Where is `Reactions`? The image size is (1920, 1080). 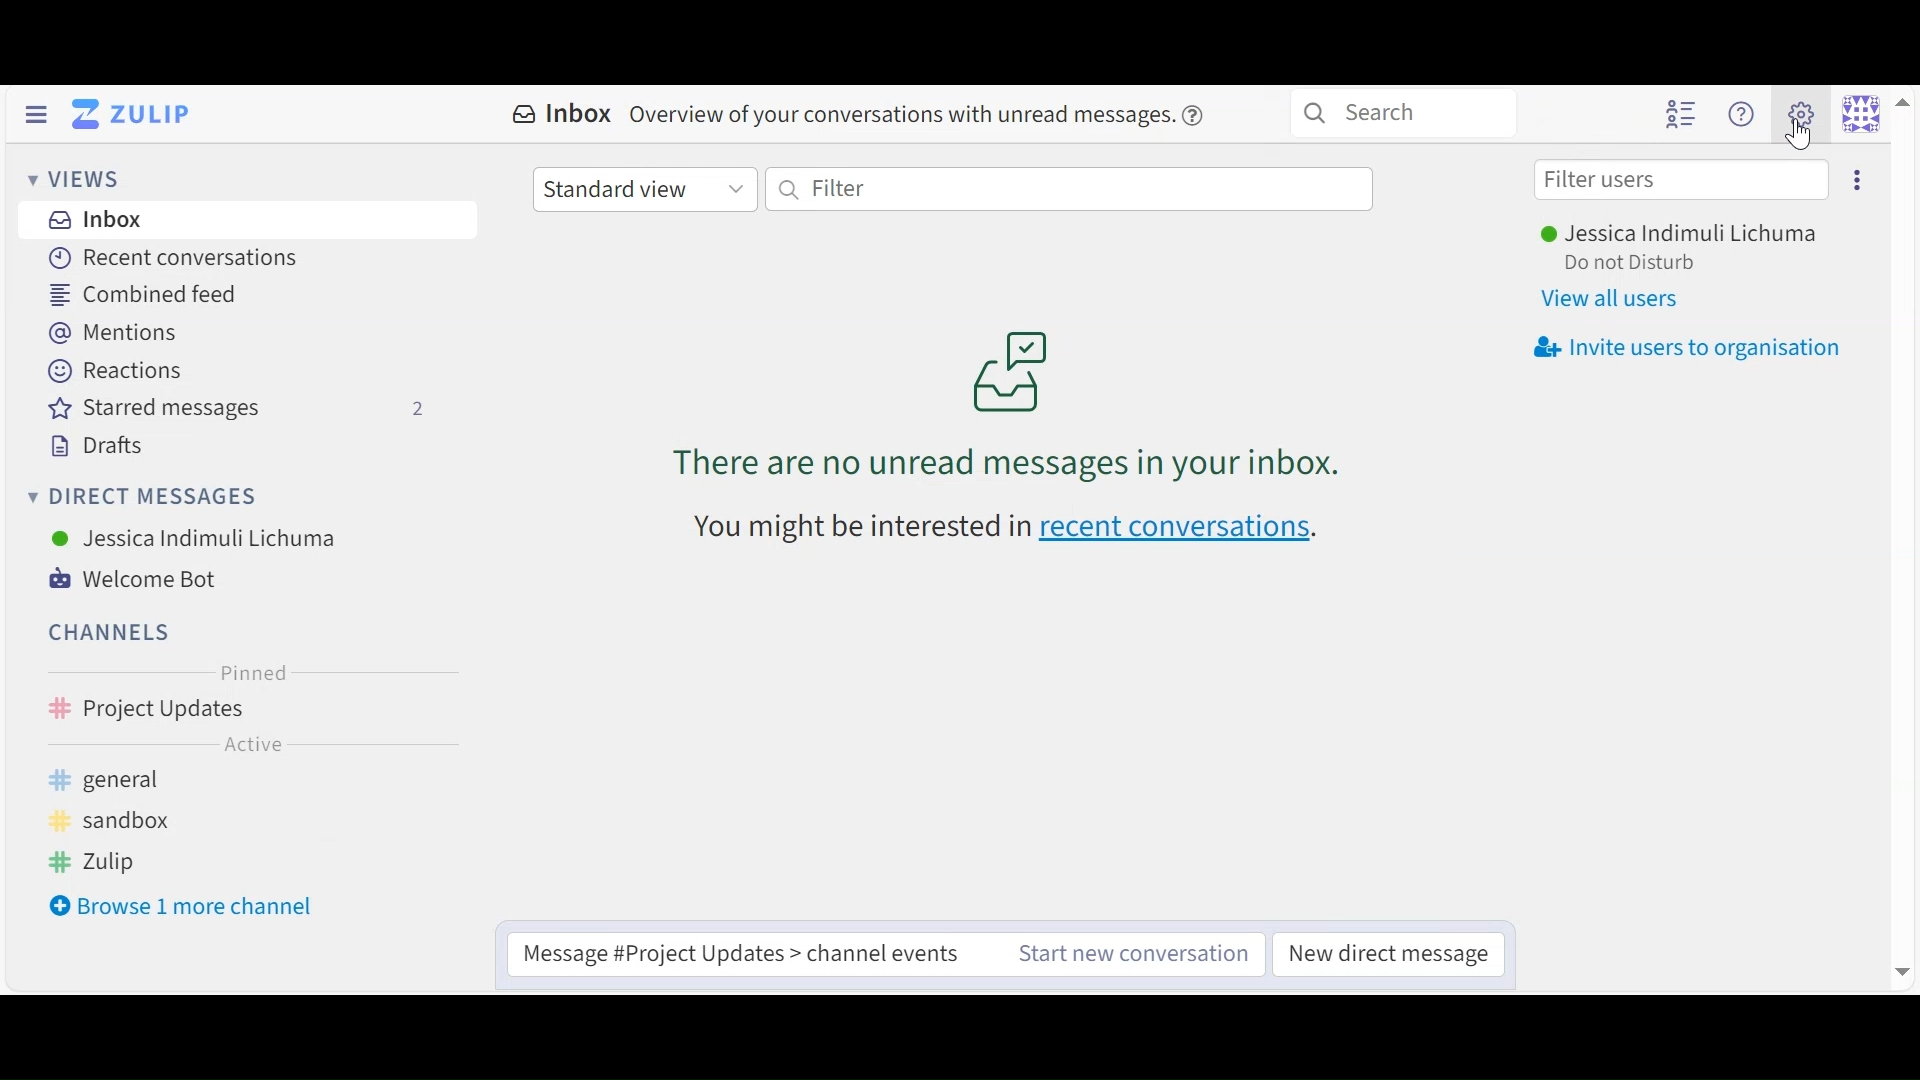 Reactions is located at coordinates (115, 371).